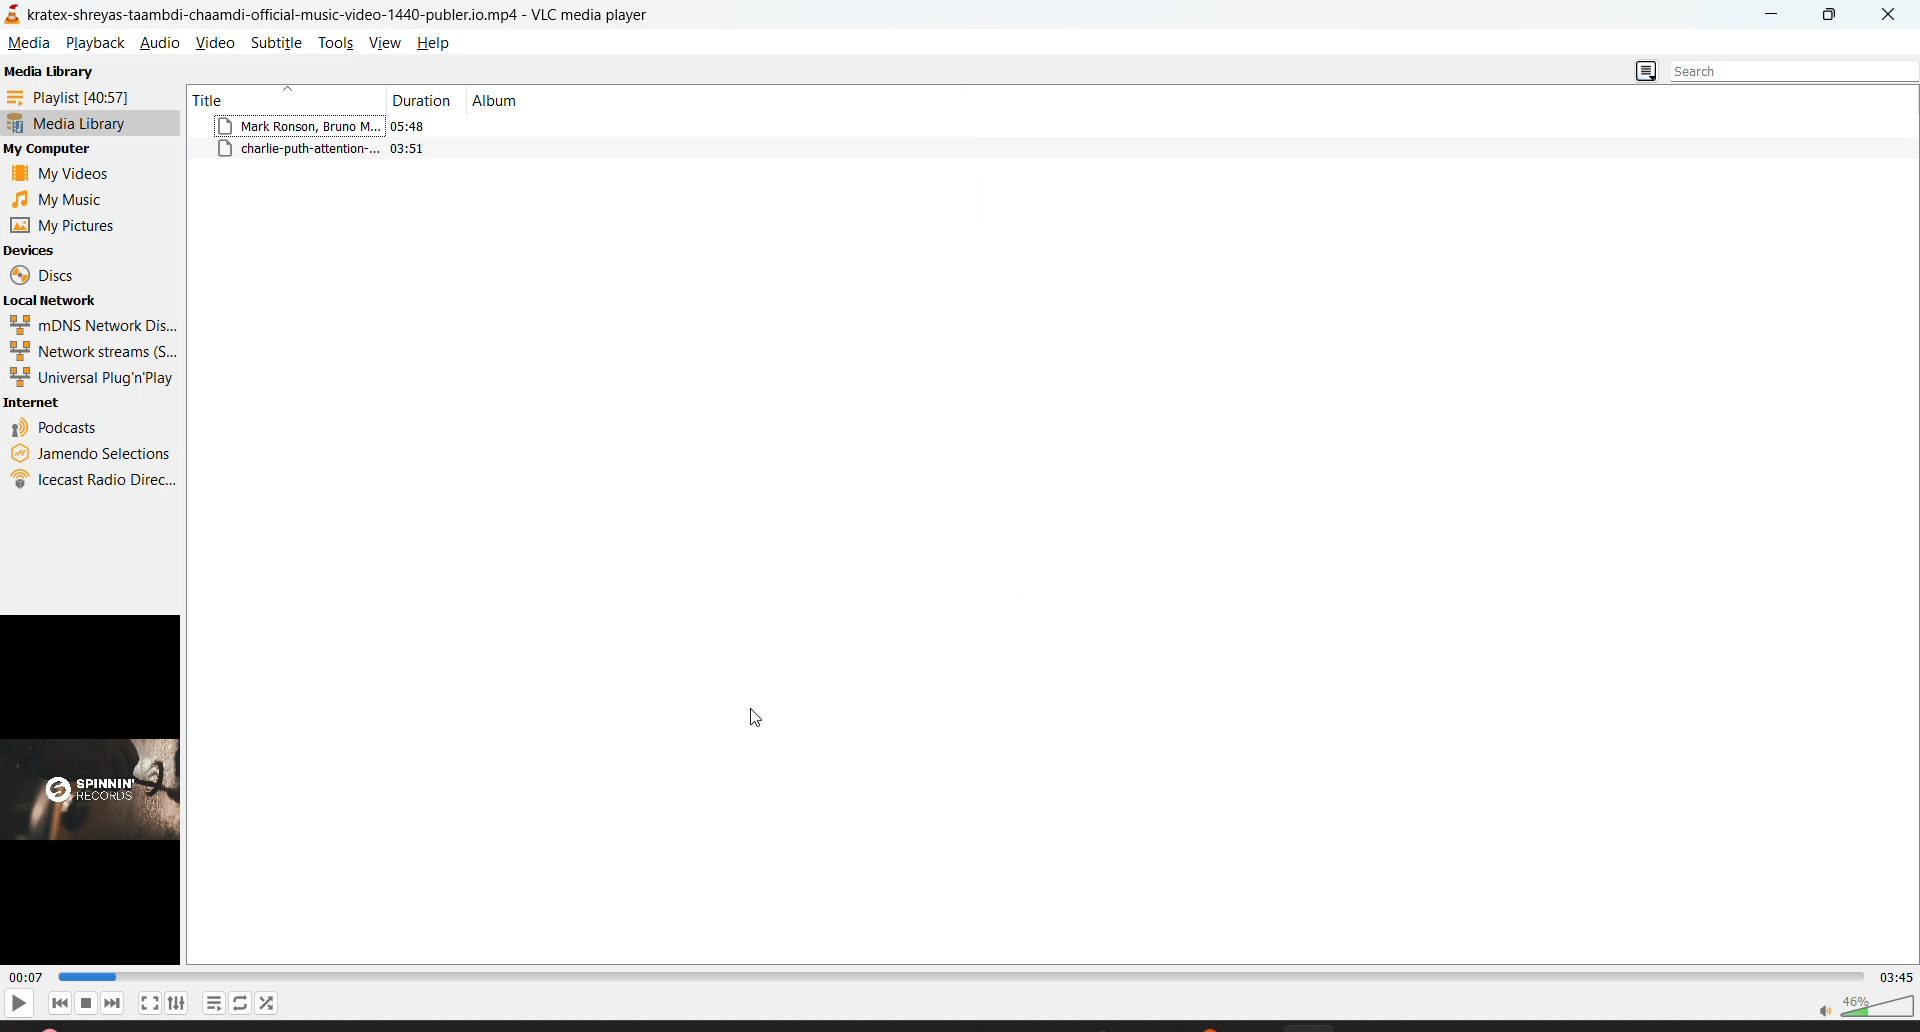 Image resolution: width=1920 pixels, height=1032 pixels. I want to click on kratex-shreyas-taambdi-chaamdi-official-music-video-1440-publer.io.mp4 - VLC media player, so click(365, 12).